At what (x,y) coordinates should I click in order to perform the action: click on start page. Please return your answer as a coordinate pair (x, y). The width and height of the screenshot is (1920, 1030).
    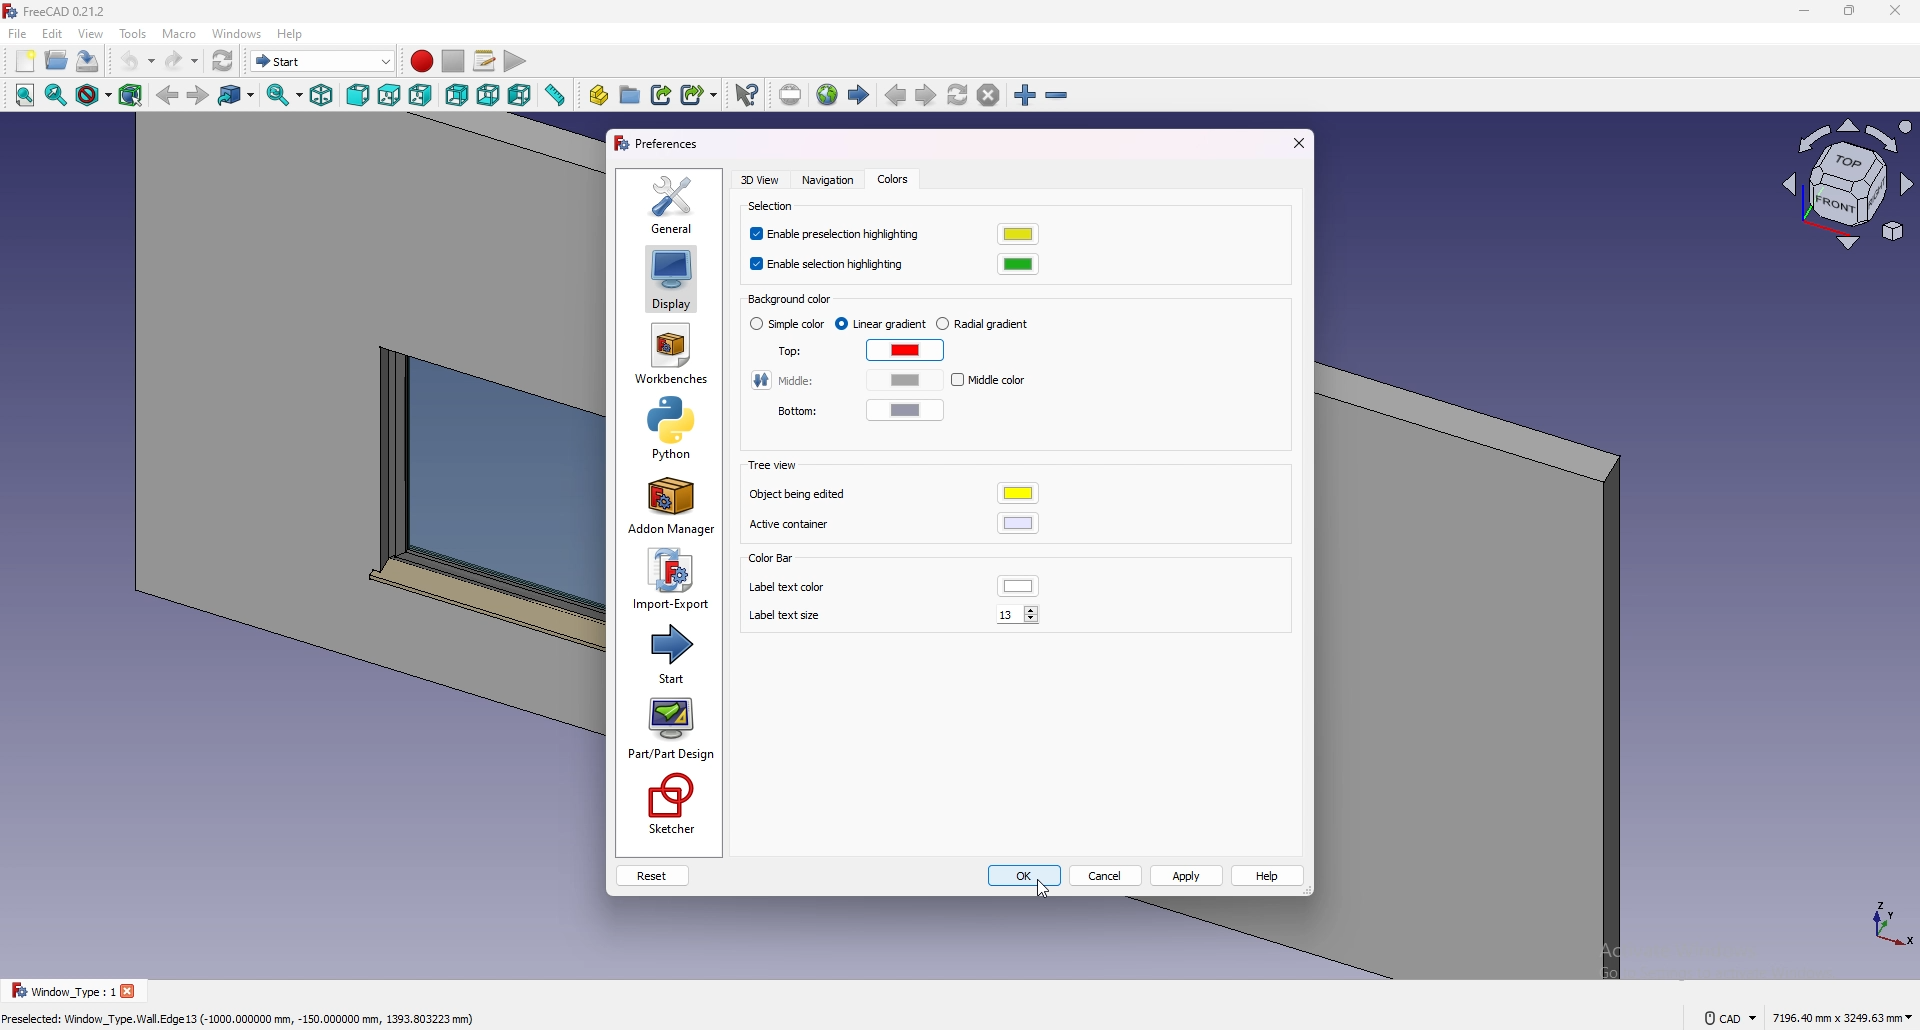
    Looking at the image, I should click on (860, 95).